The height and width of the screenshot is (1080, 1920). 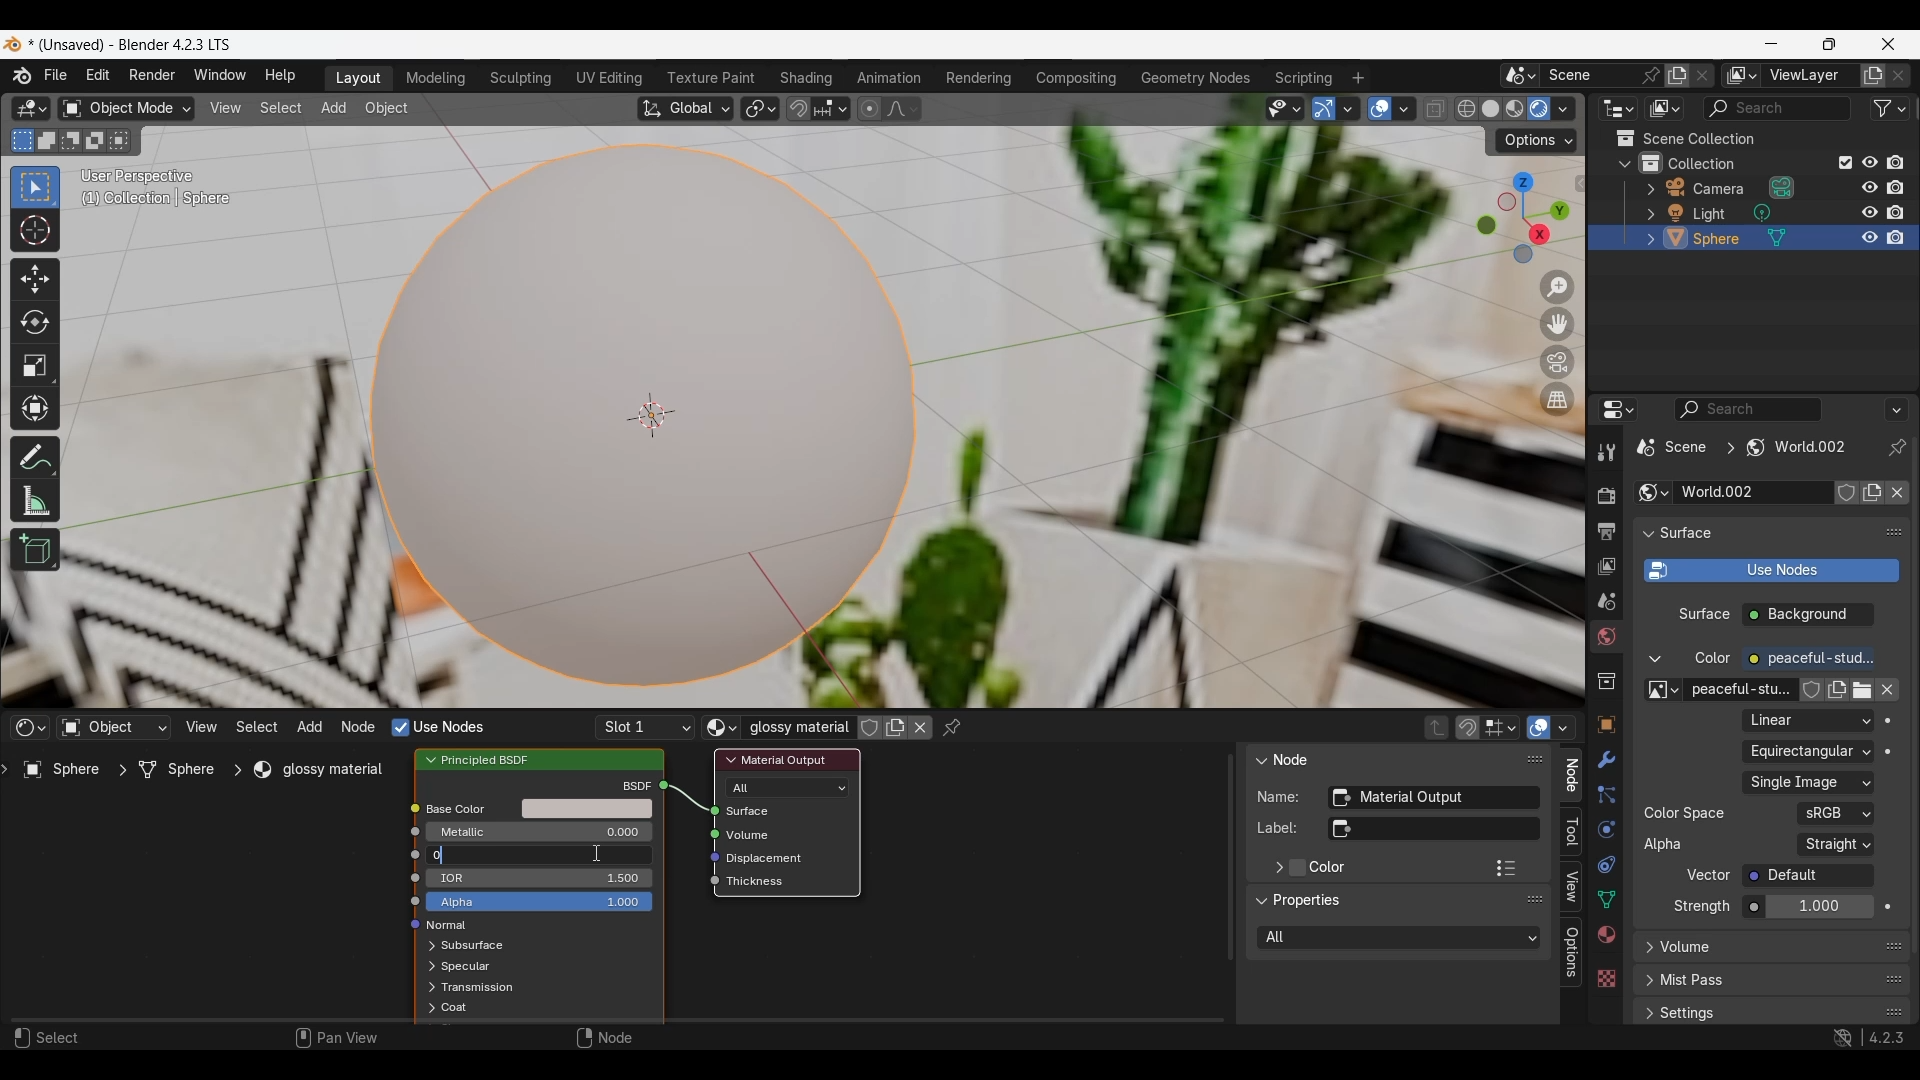 I want to click on Selectability and visibility options, so click(x=1285, y=109).